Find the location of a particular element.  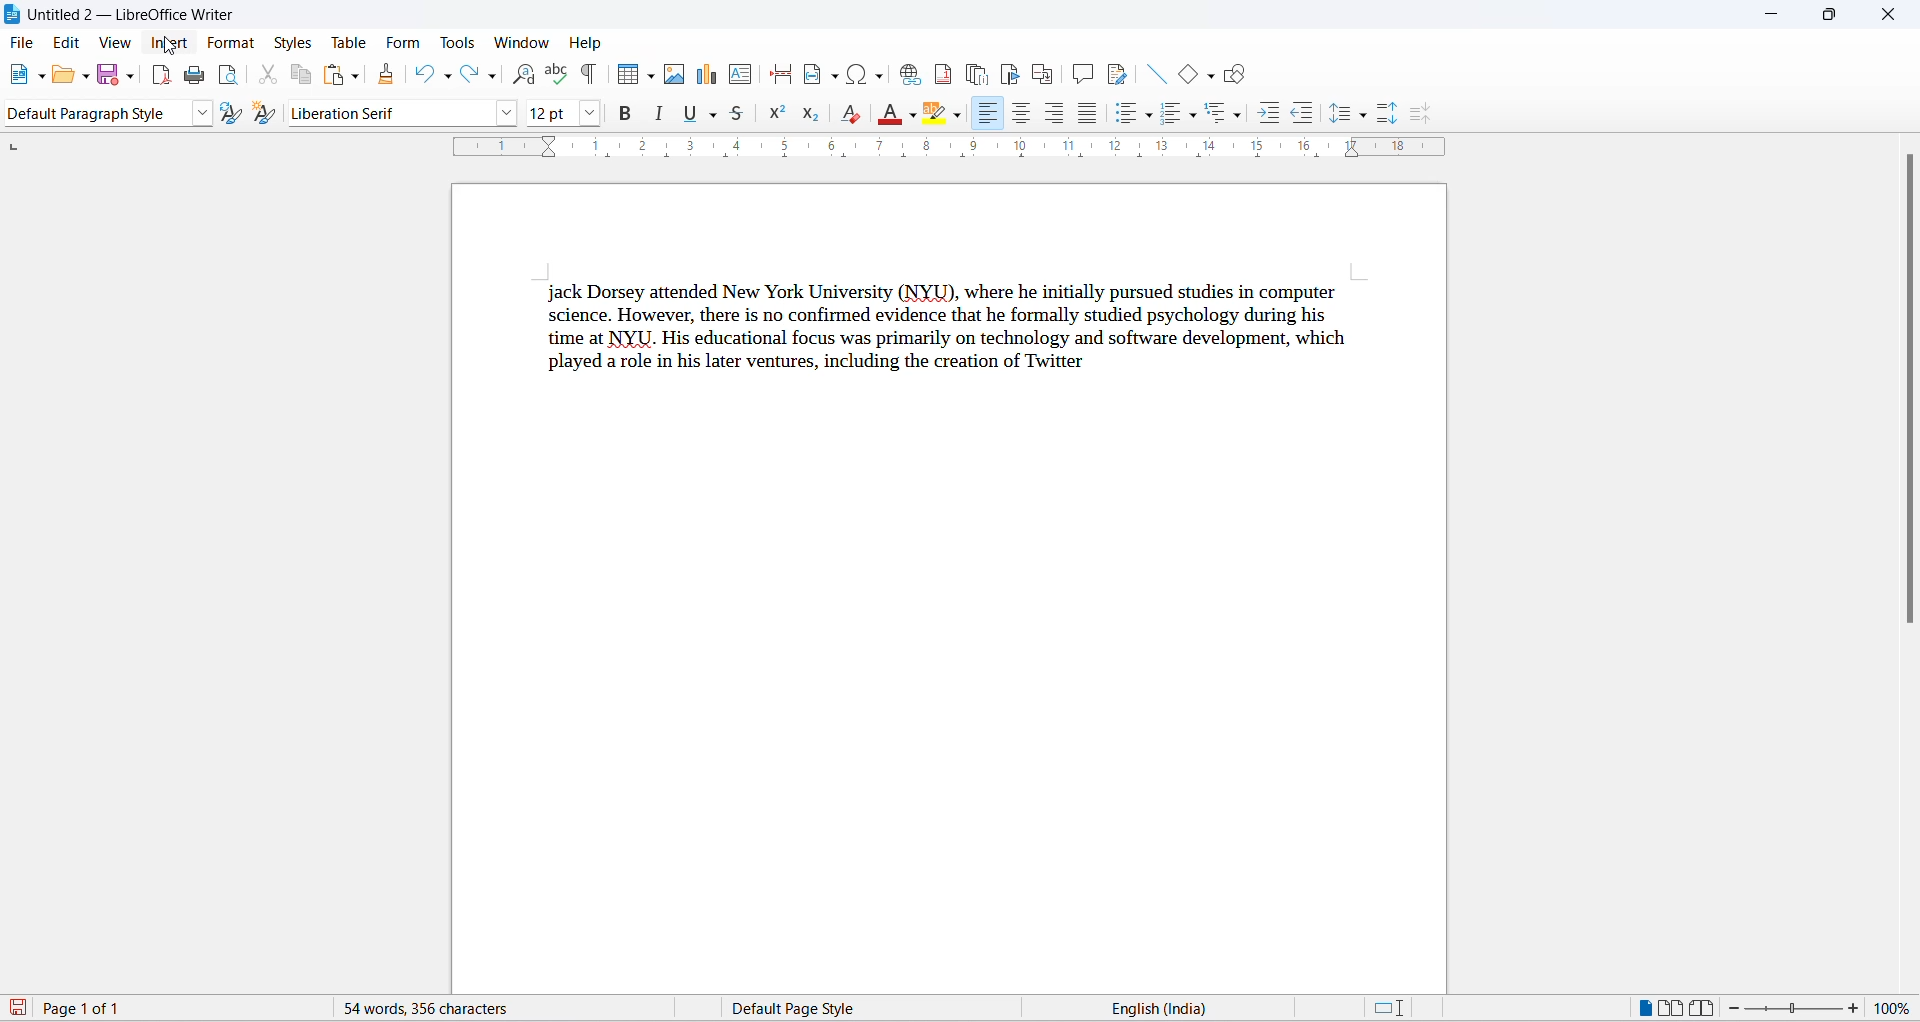

insert special character is located at coordinates (852, 74).